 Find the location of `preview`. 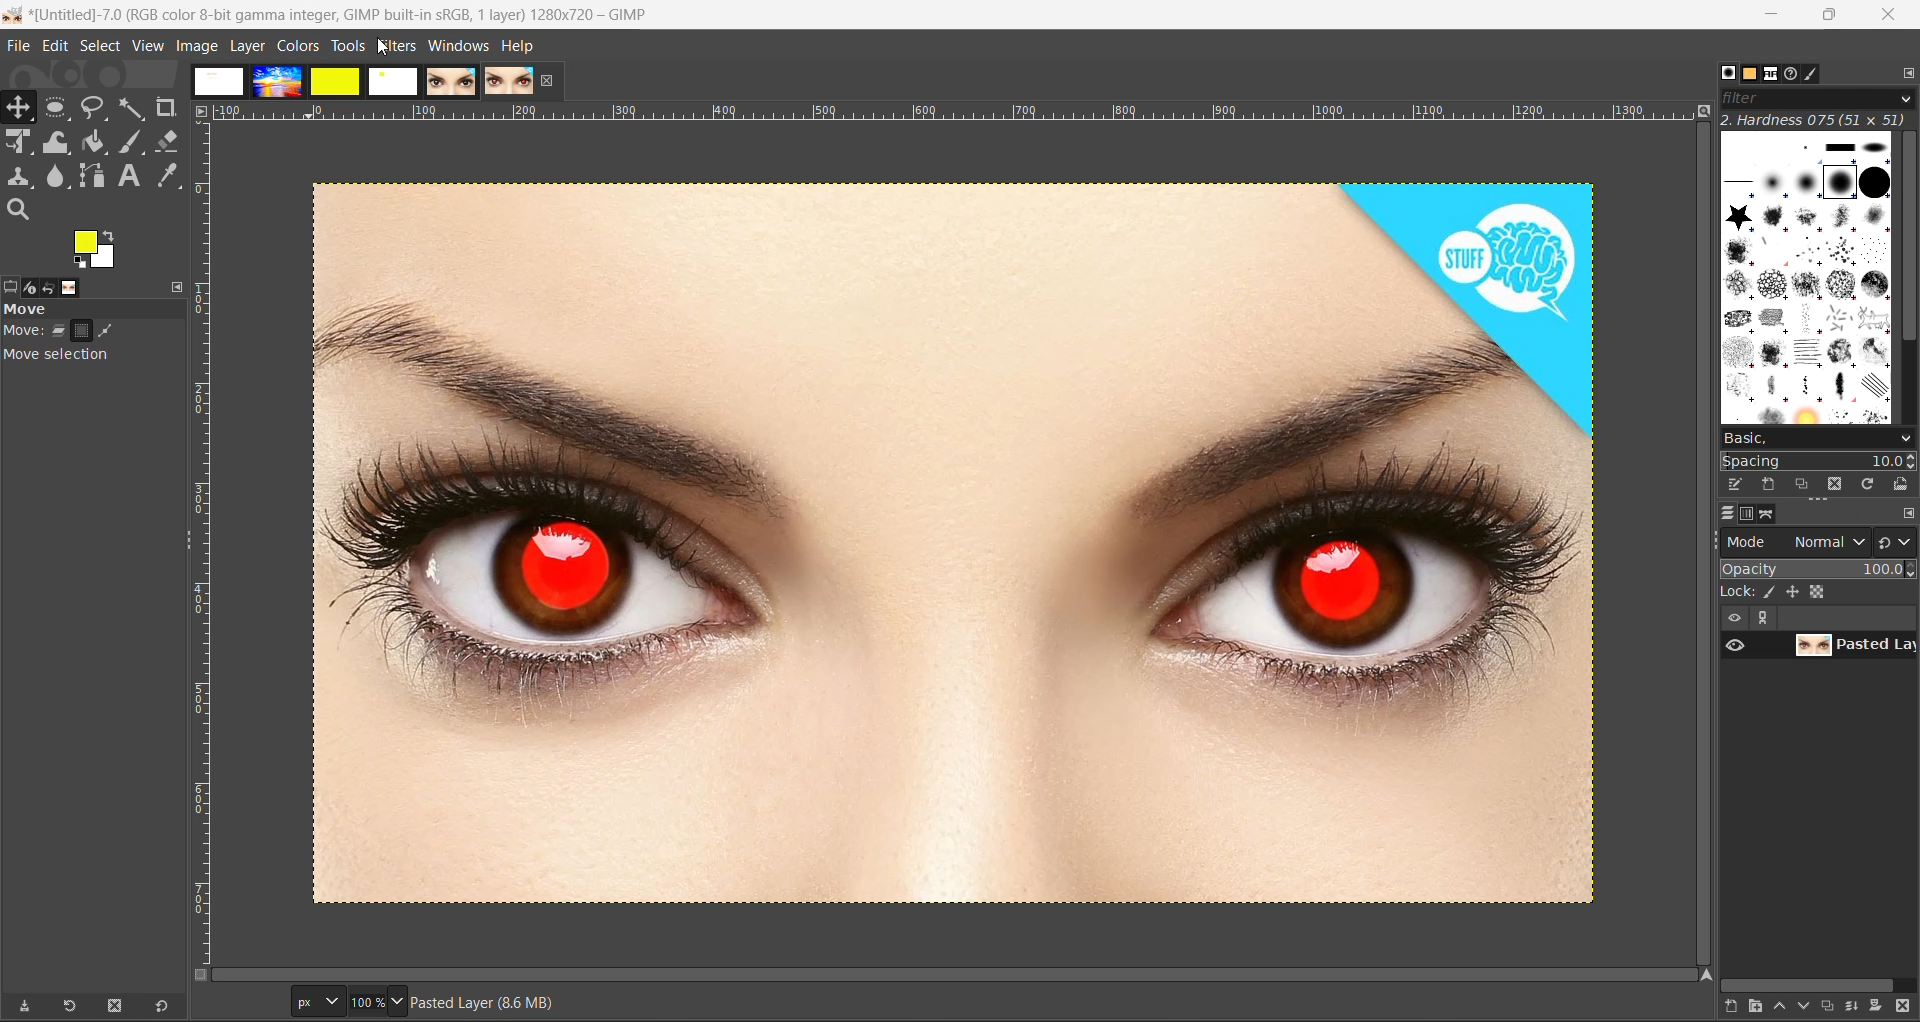

preview is located at coordinates (1735, 644).